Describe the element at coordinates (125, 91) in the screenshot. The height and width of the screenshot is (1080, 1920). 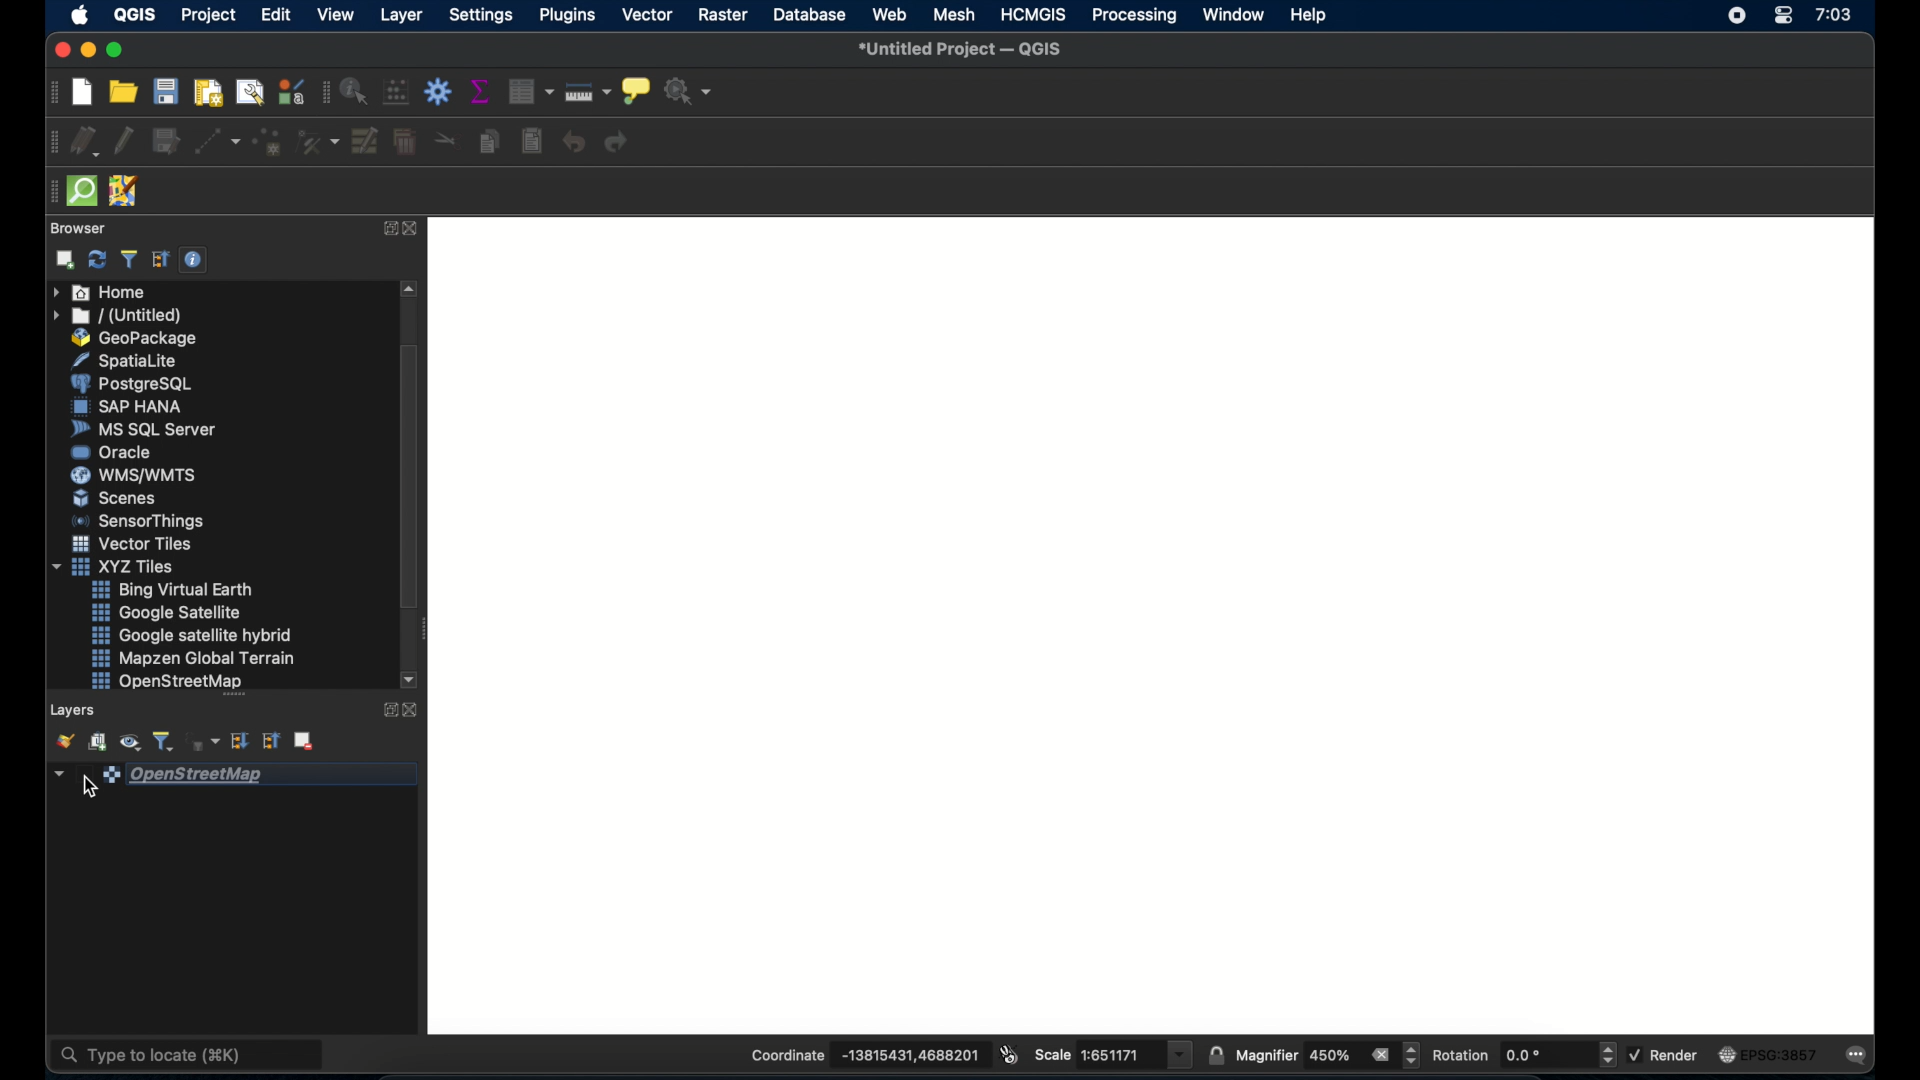
I see `open project` at that location.